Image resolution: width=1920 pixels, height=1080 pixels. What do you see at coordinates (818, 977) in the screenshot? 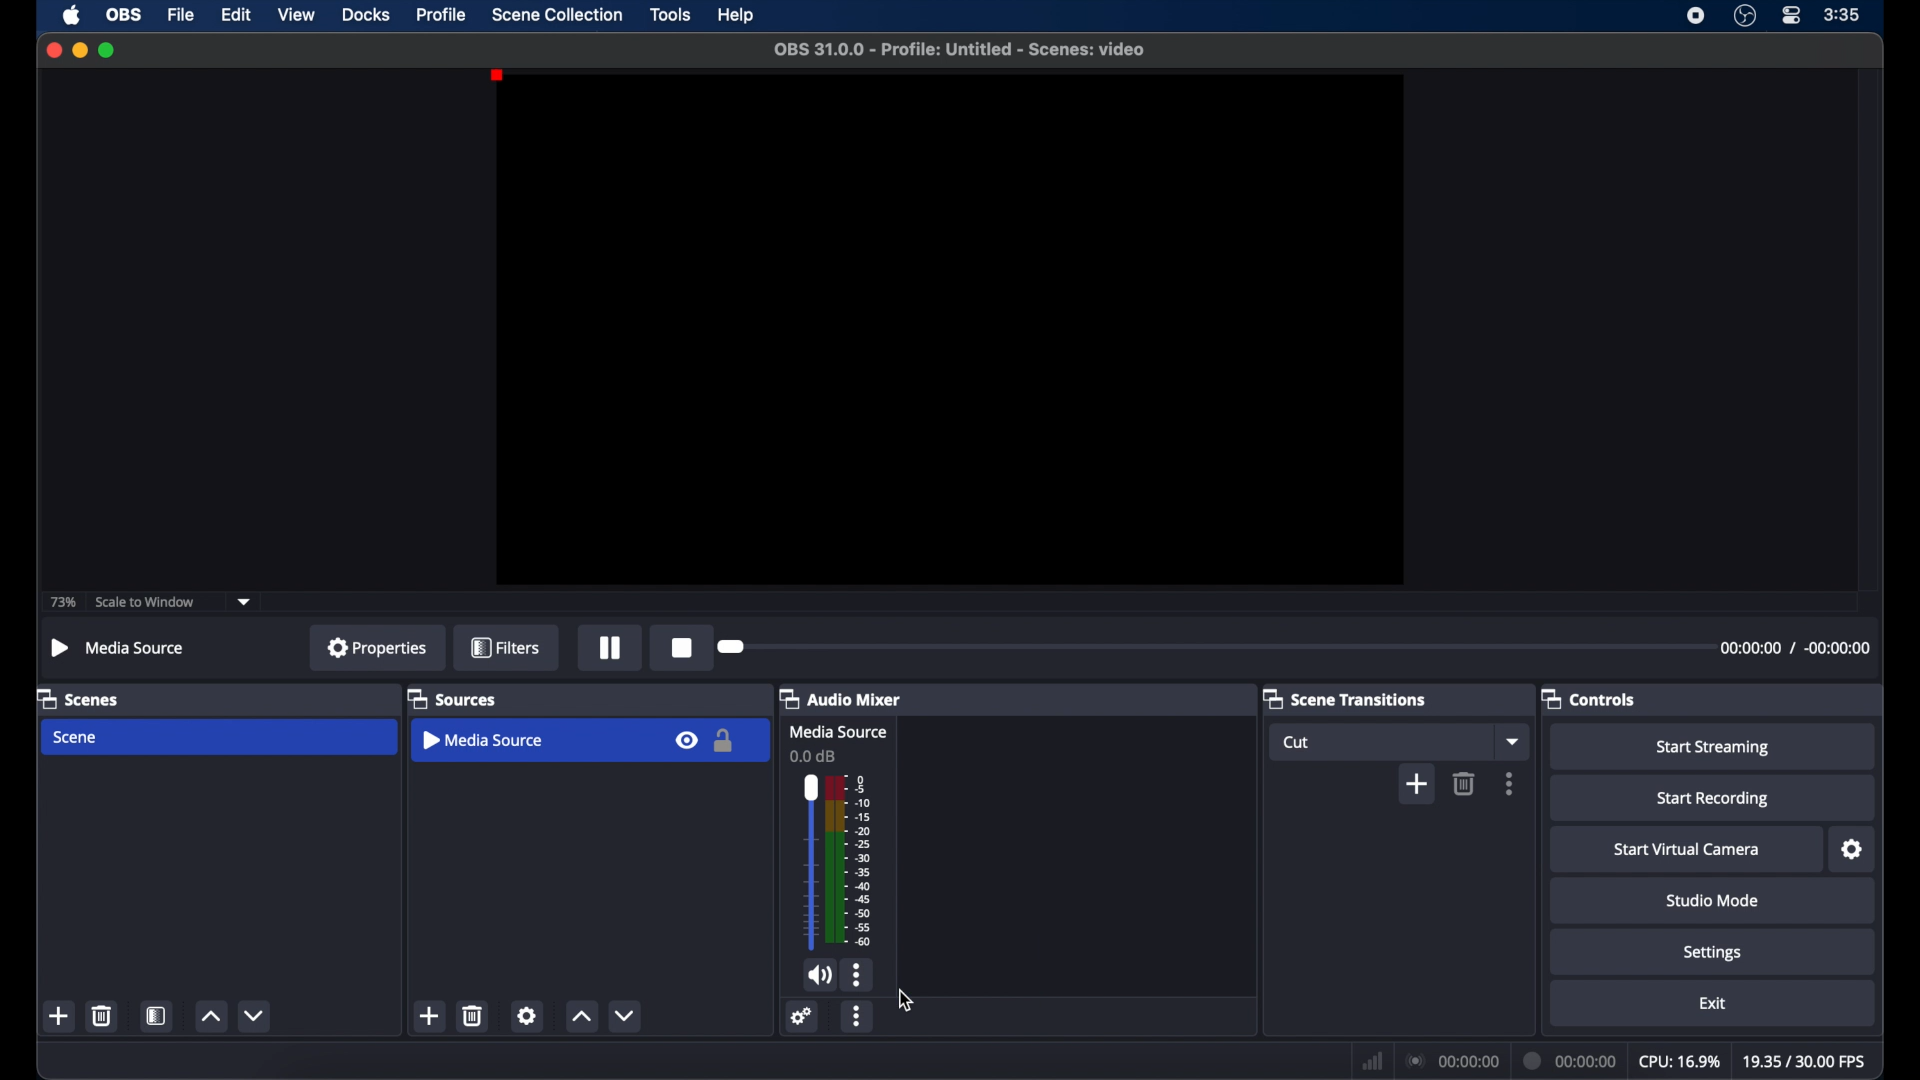
I see `Sound` at bounding box center [818, 977].